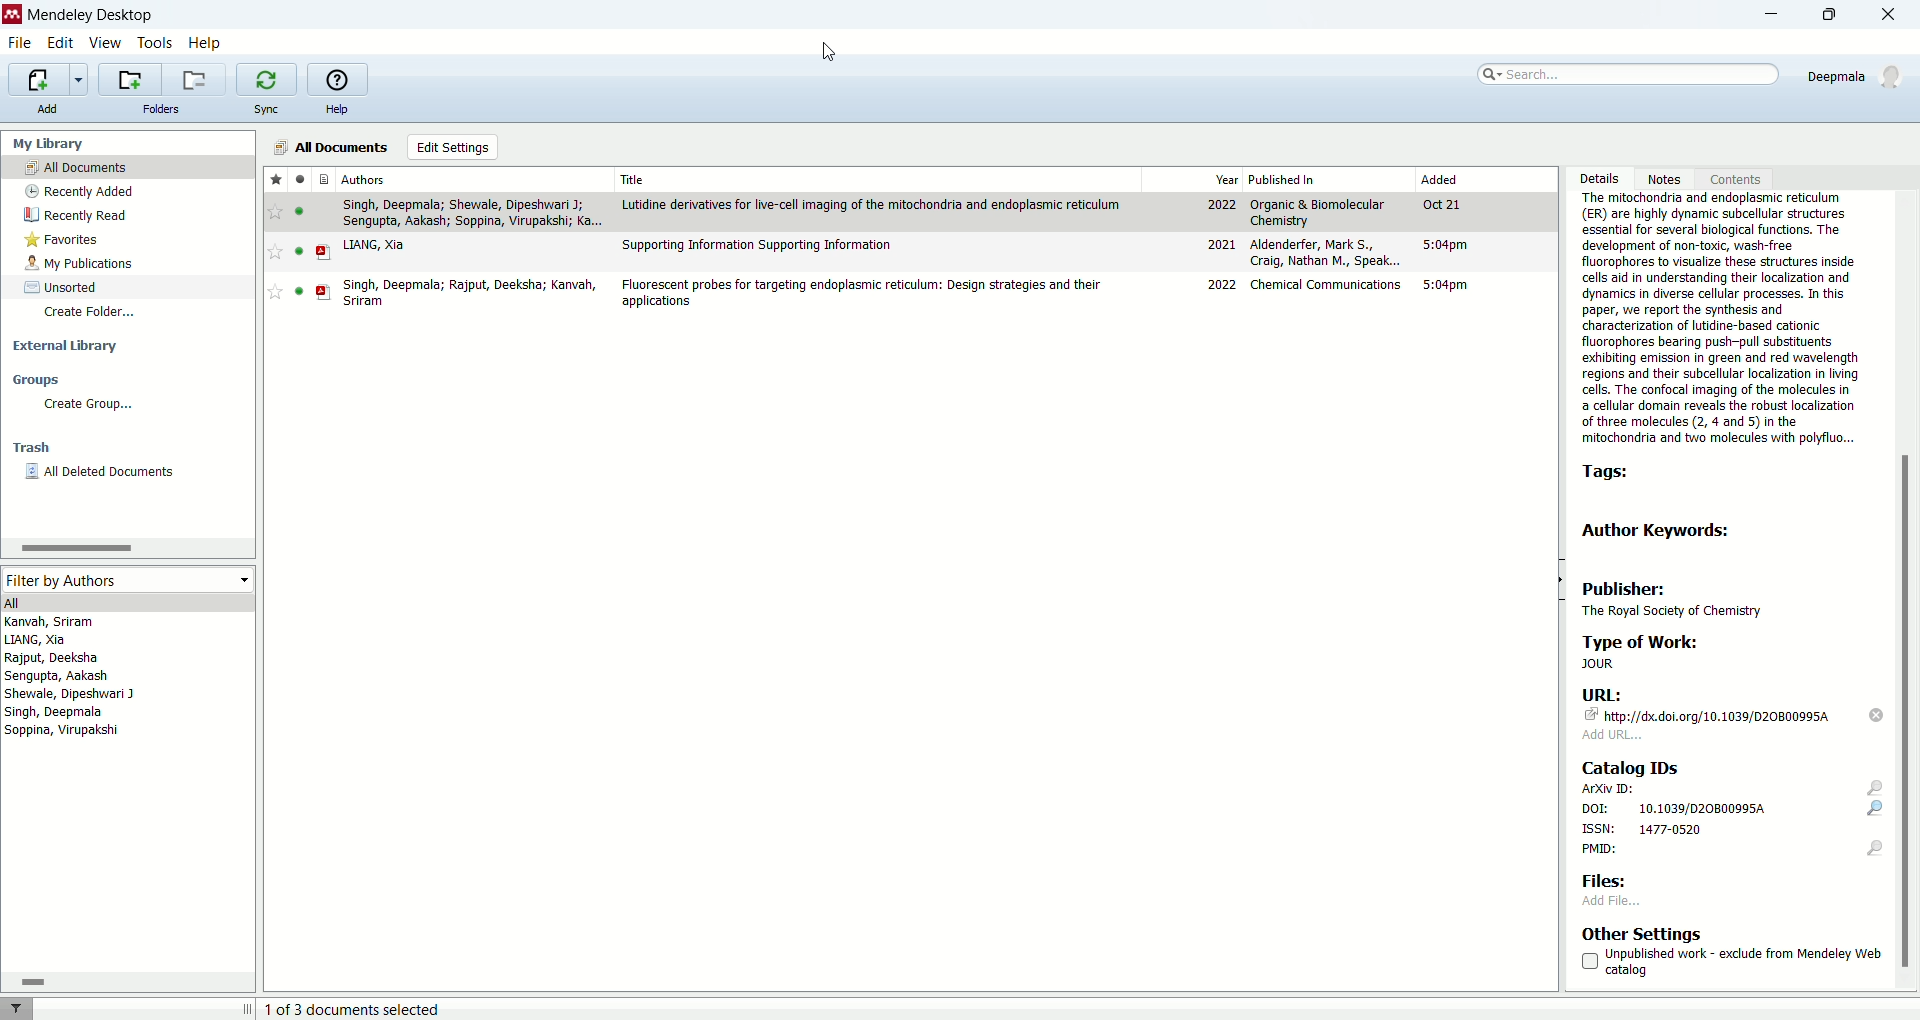 Image resolution: width=1920 pixels, height=1020 pixels. Describe the element at coordinates (1613, 474) in the screenshot. I see `tags: ` at that location.